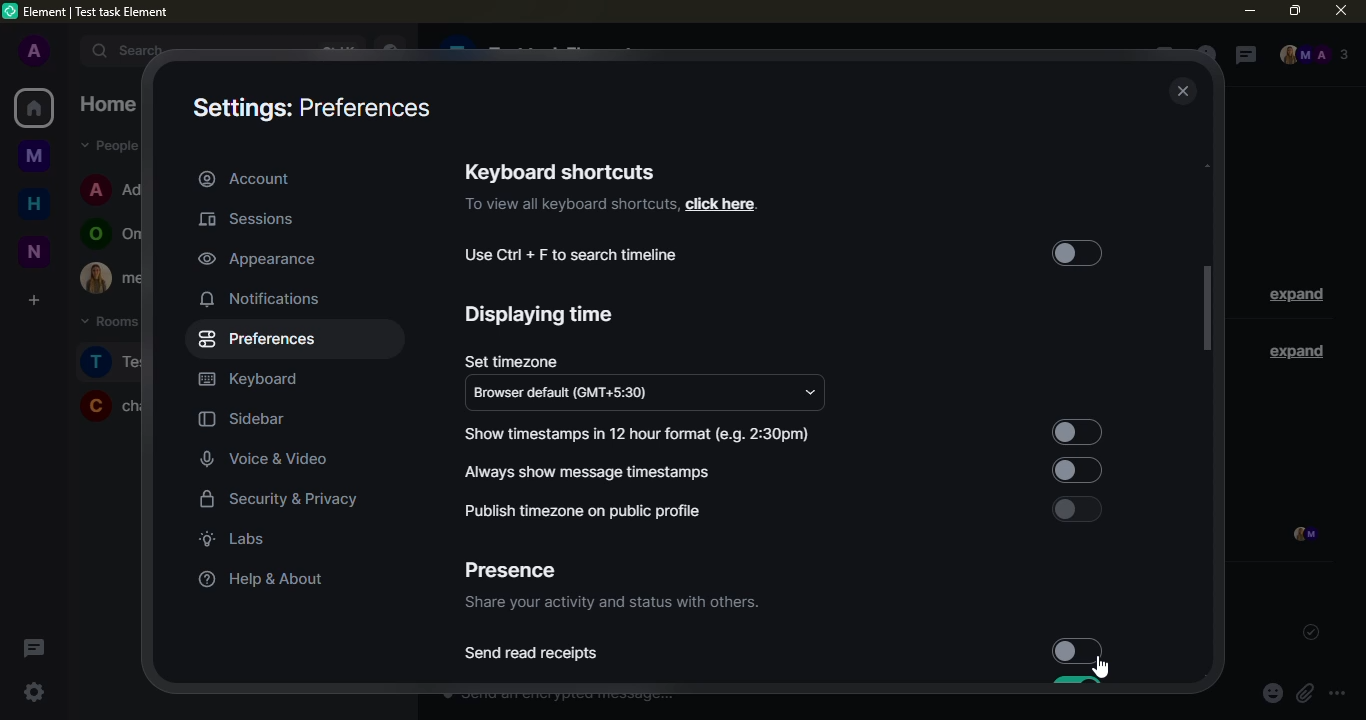 This screenshot has height=720, width=1366. Describe the element at coordinates (104, 13) in the screenshot. I see `element| test task element` at that location.